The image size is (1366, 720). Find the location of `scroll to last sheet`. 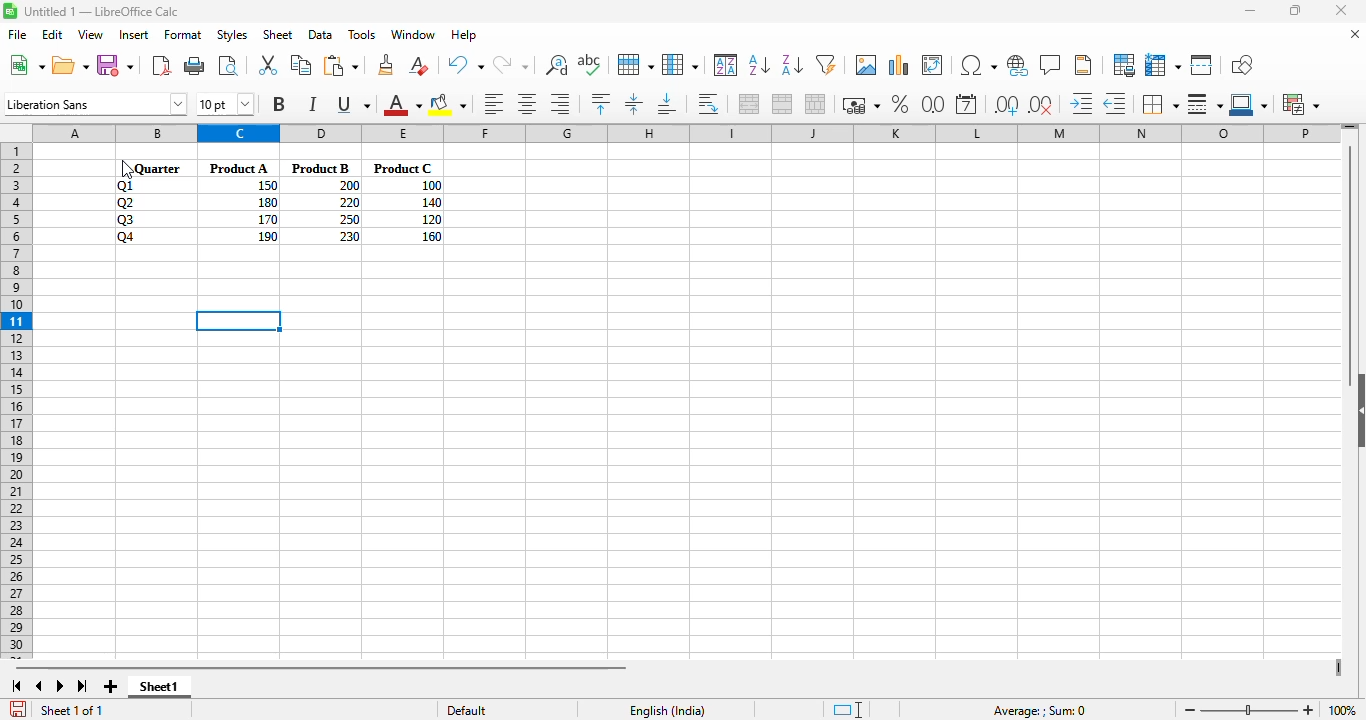

scroll to last sheet is located at coordinates (83, 687).